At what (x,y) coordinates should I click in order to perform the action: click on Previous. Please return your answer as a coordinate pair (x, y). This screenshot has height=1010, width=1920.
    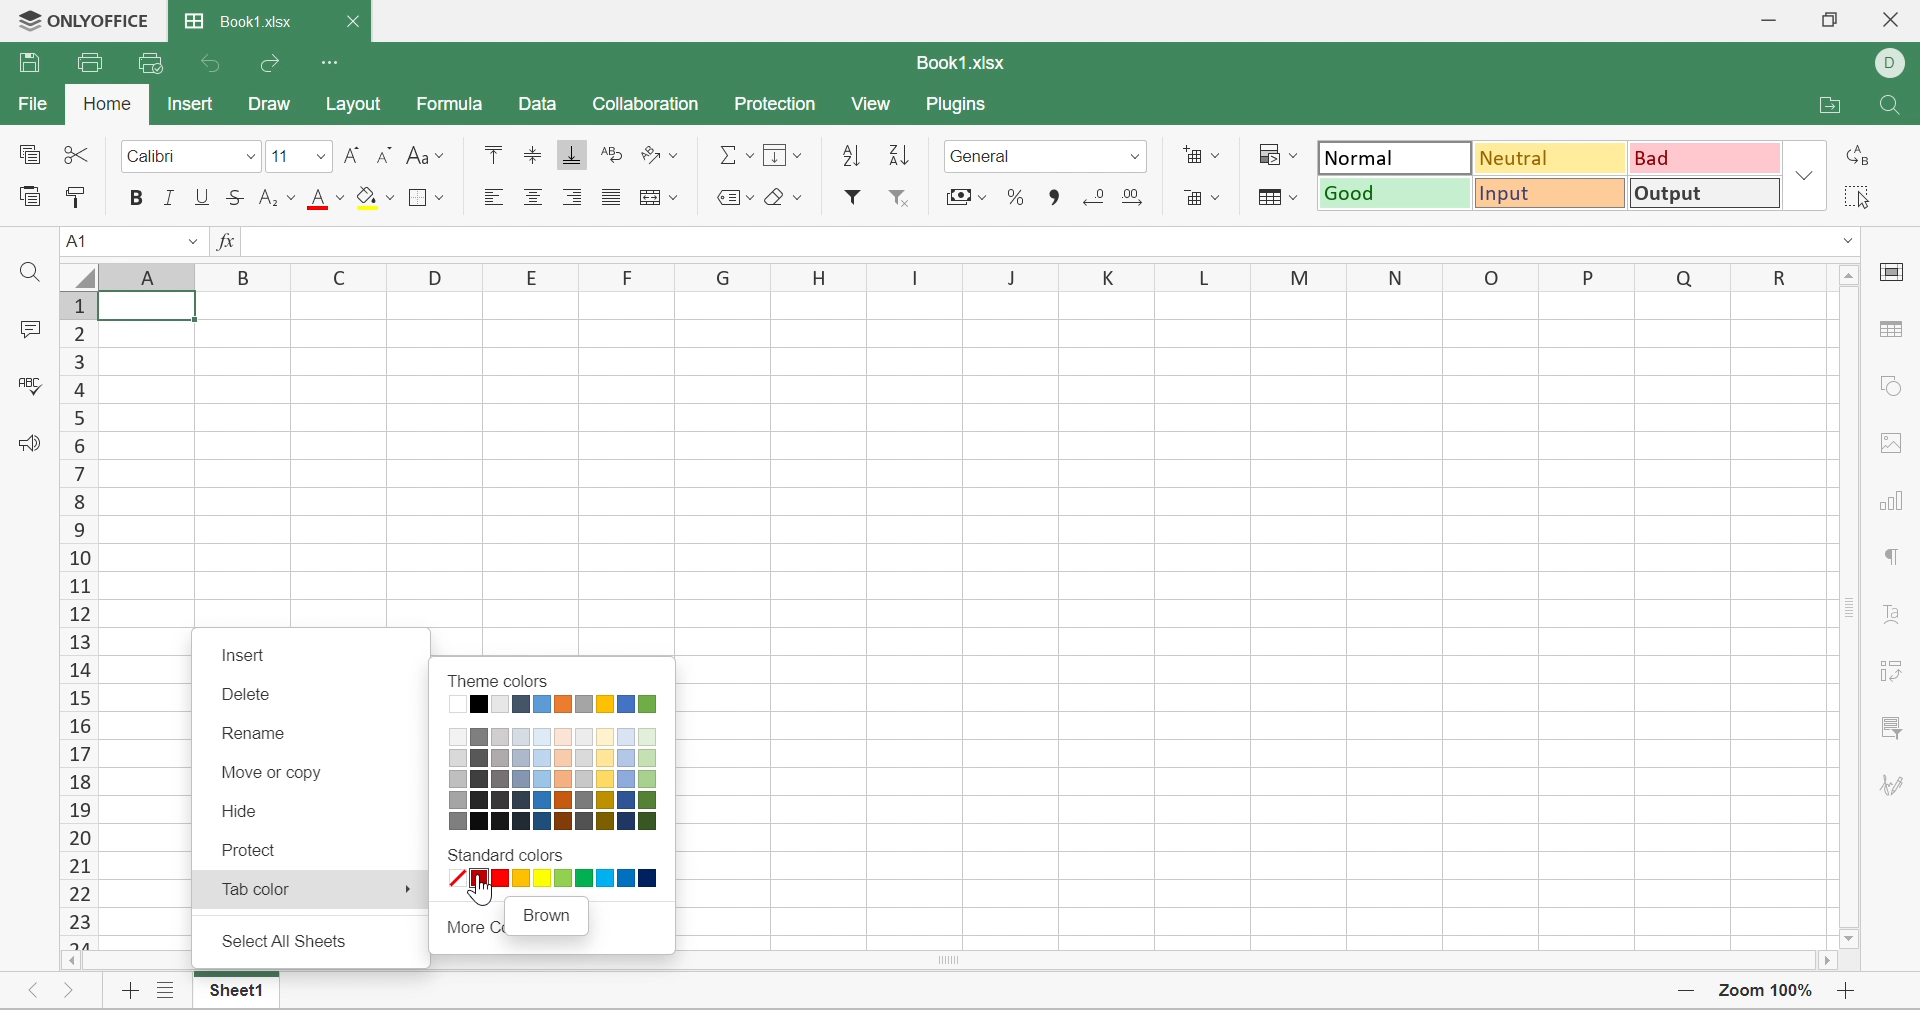
    Looking at the image, I should click on (37, 991).